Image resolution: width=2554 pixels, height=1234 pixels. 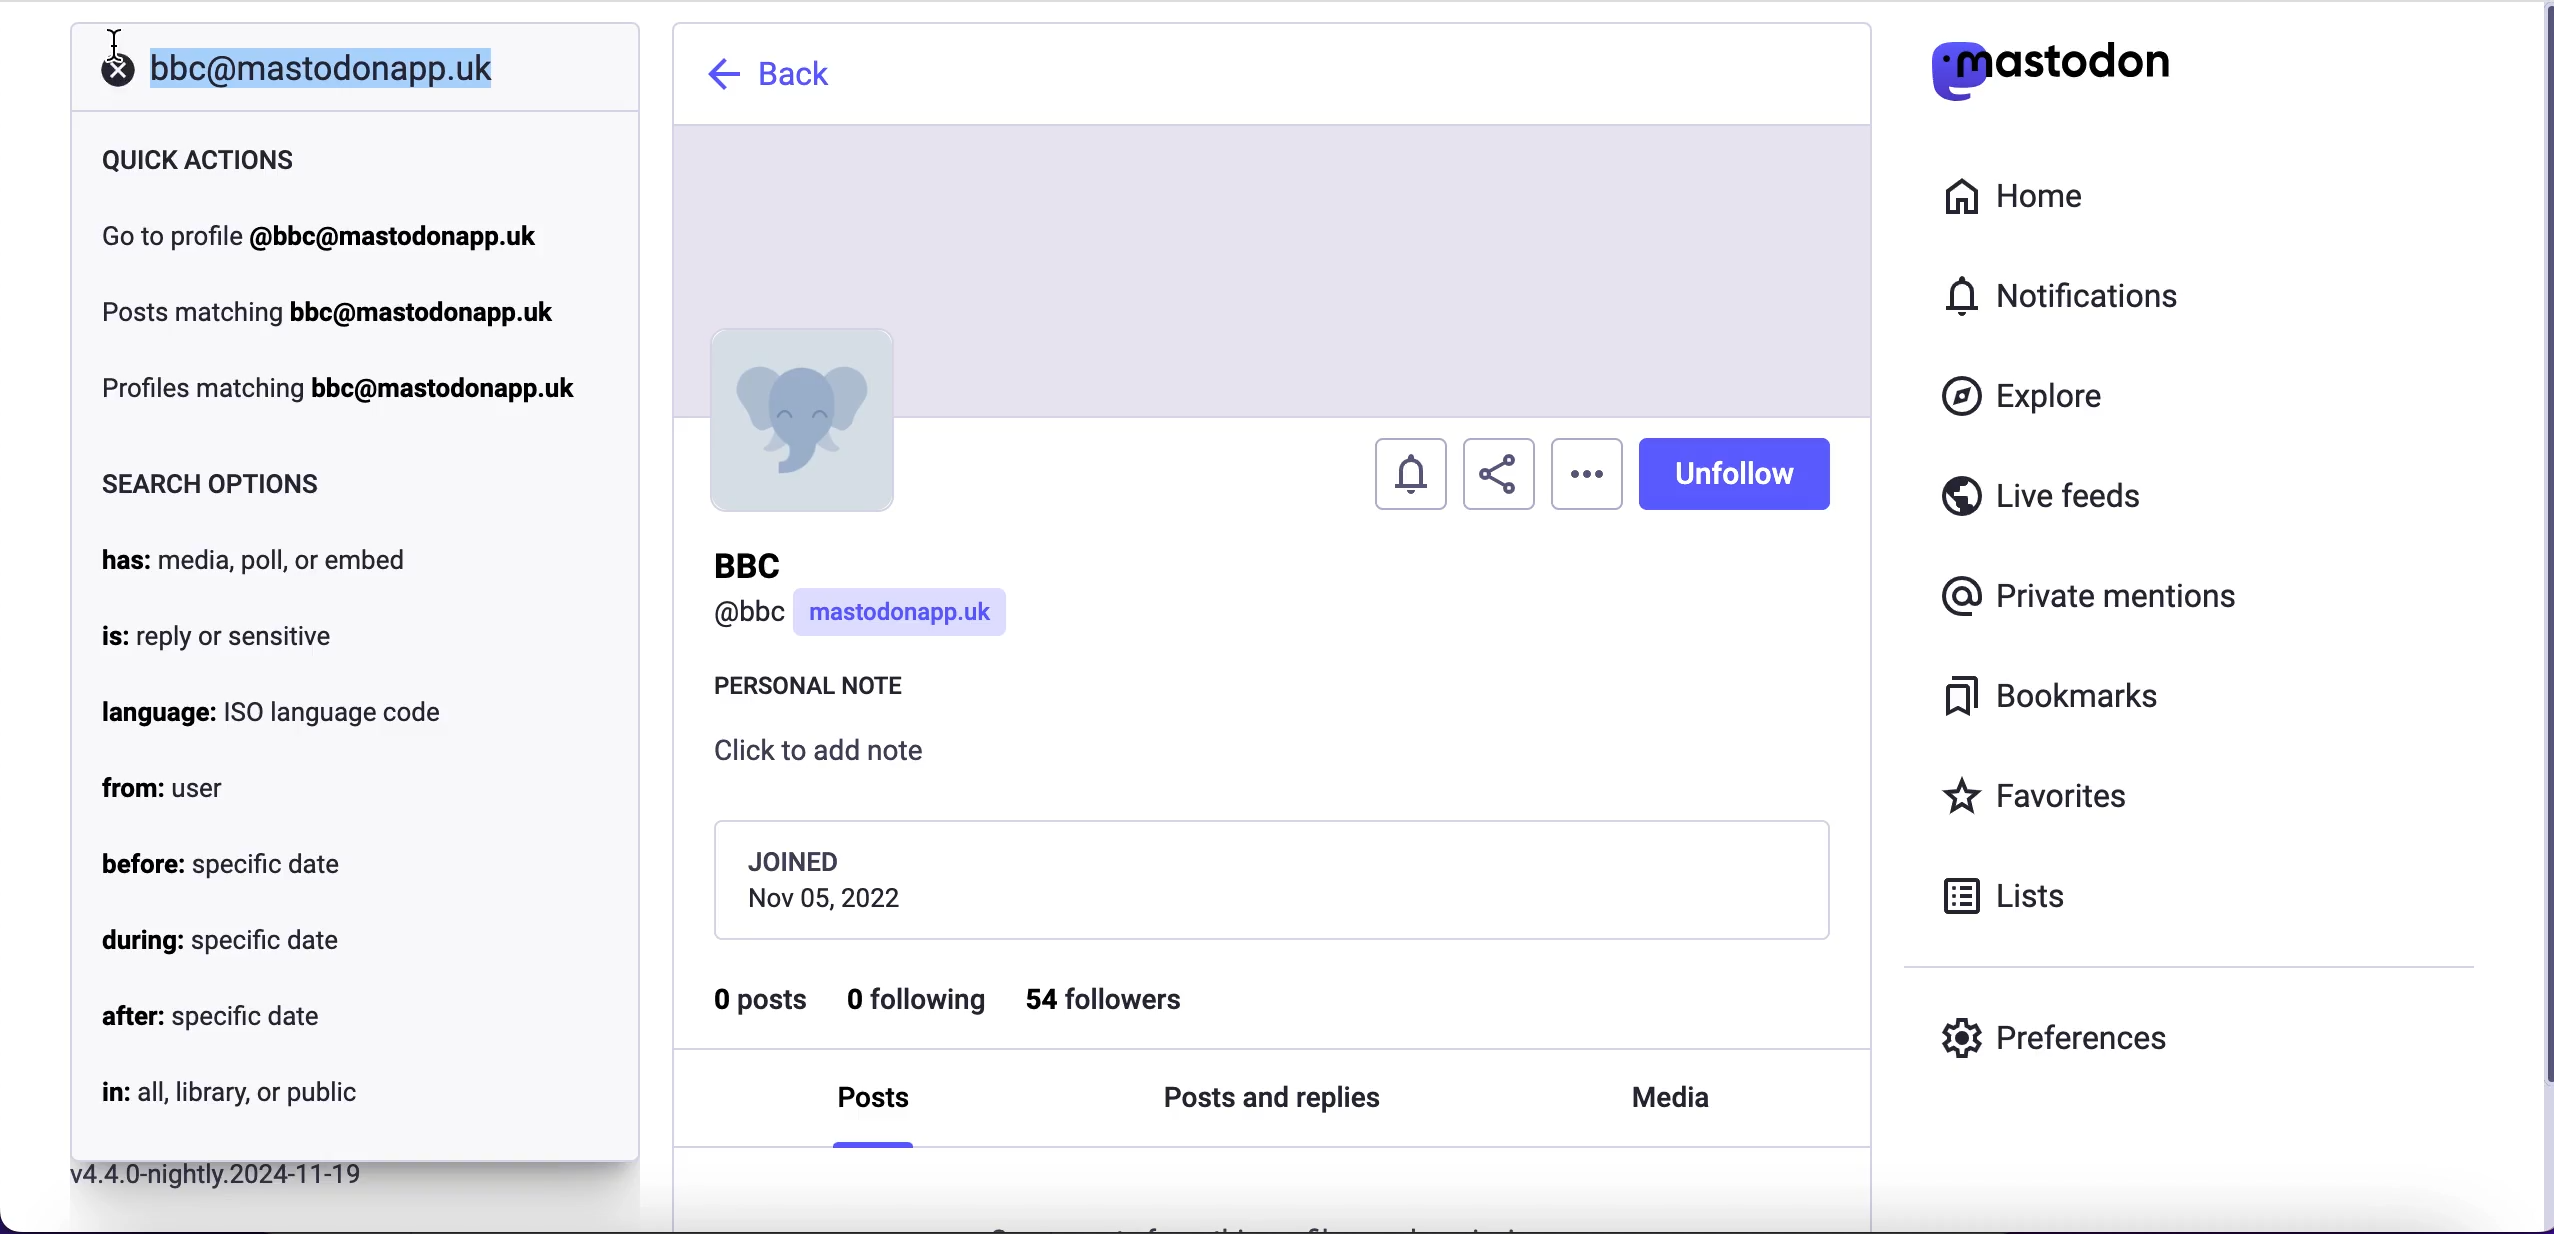 I want to click on personal note, so click(x=820, y=691).